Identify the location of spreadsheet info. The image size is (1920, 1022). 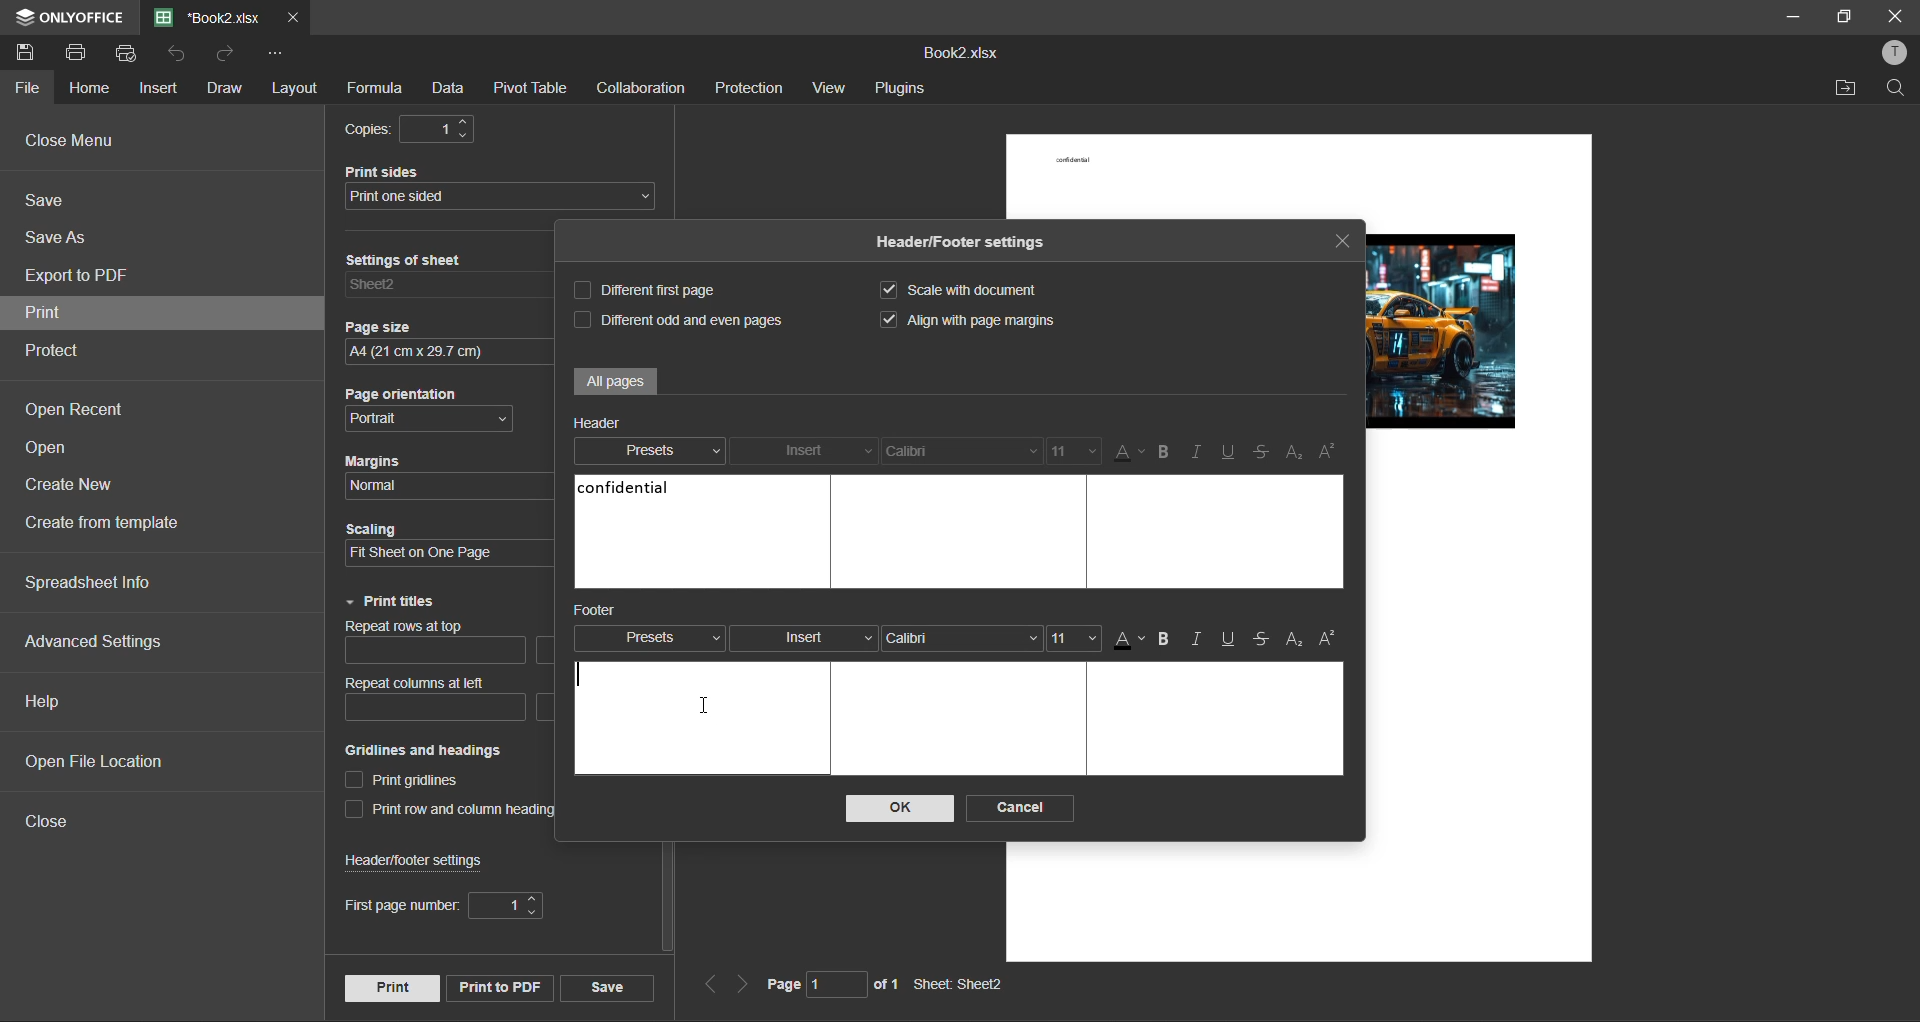
(90, 581).